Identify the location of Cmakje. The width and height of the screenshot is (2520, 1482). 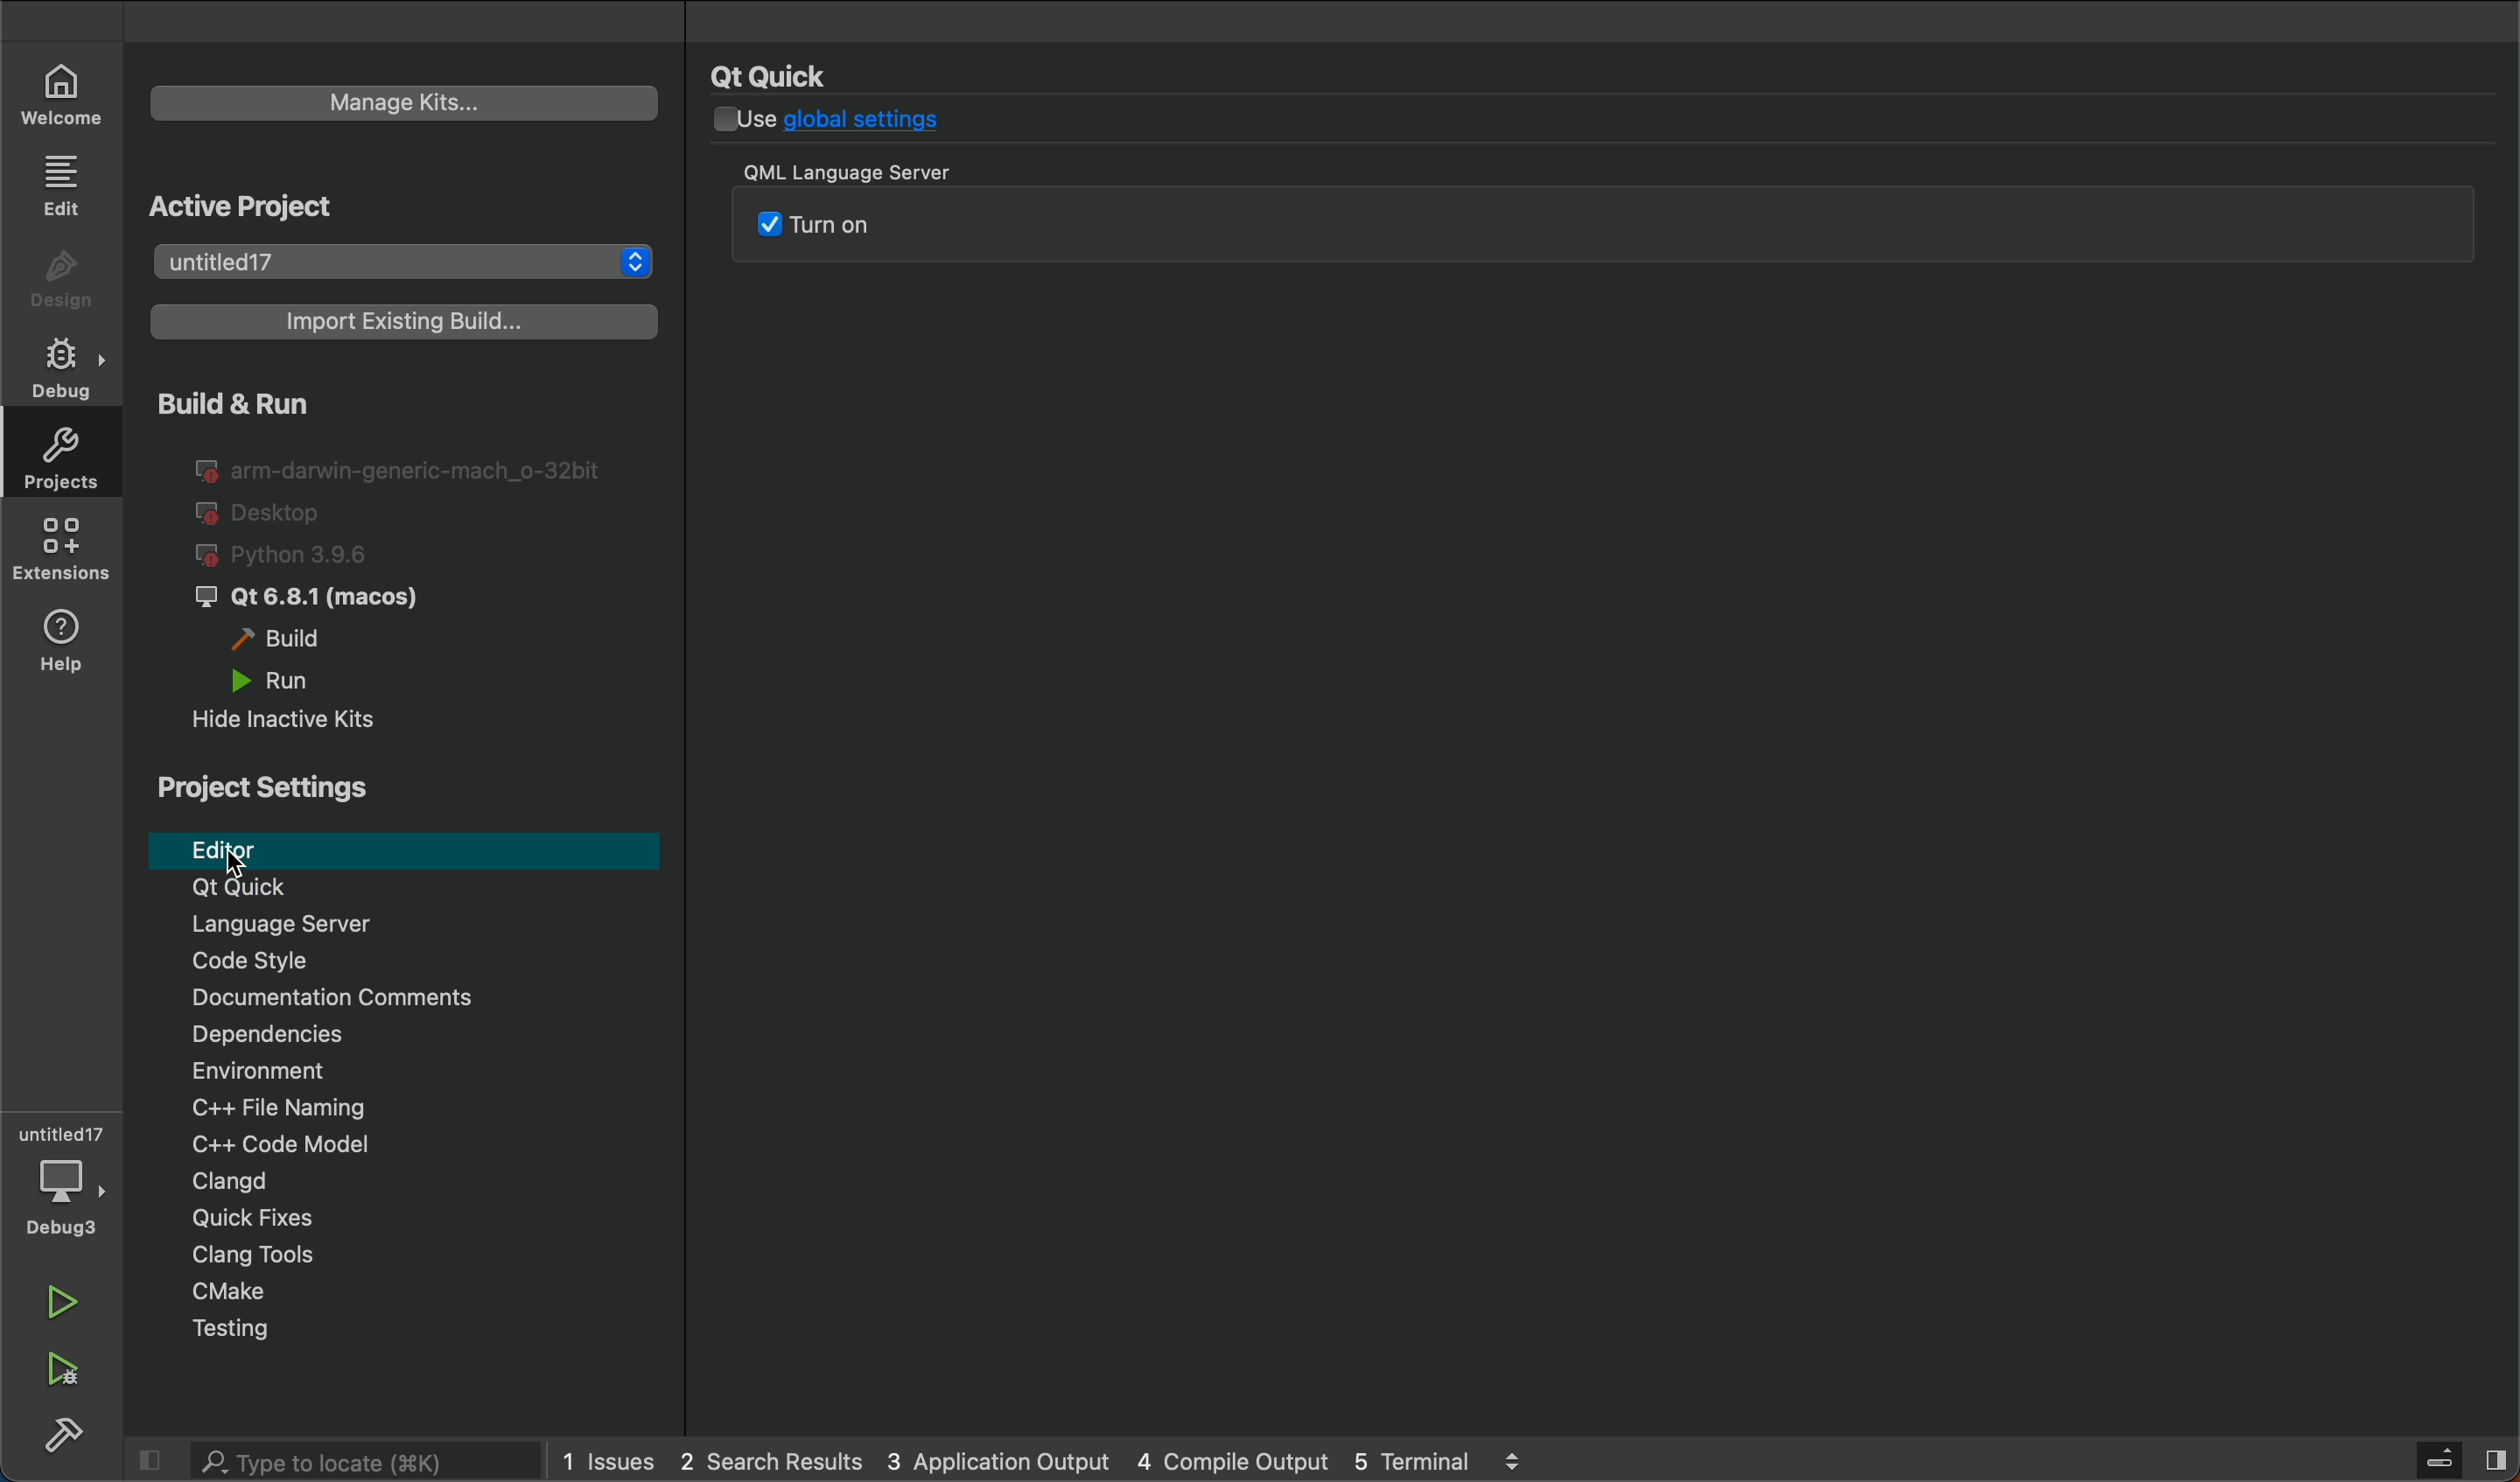
(419, 1296).